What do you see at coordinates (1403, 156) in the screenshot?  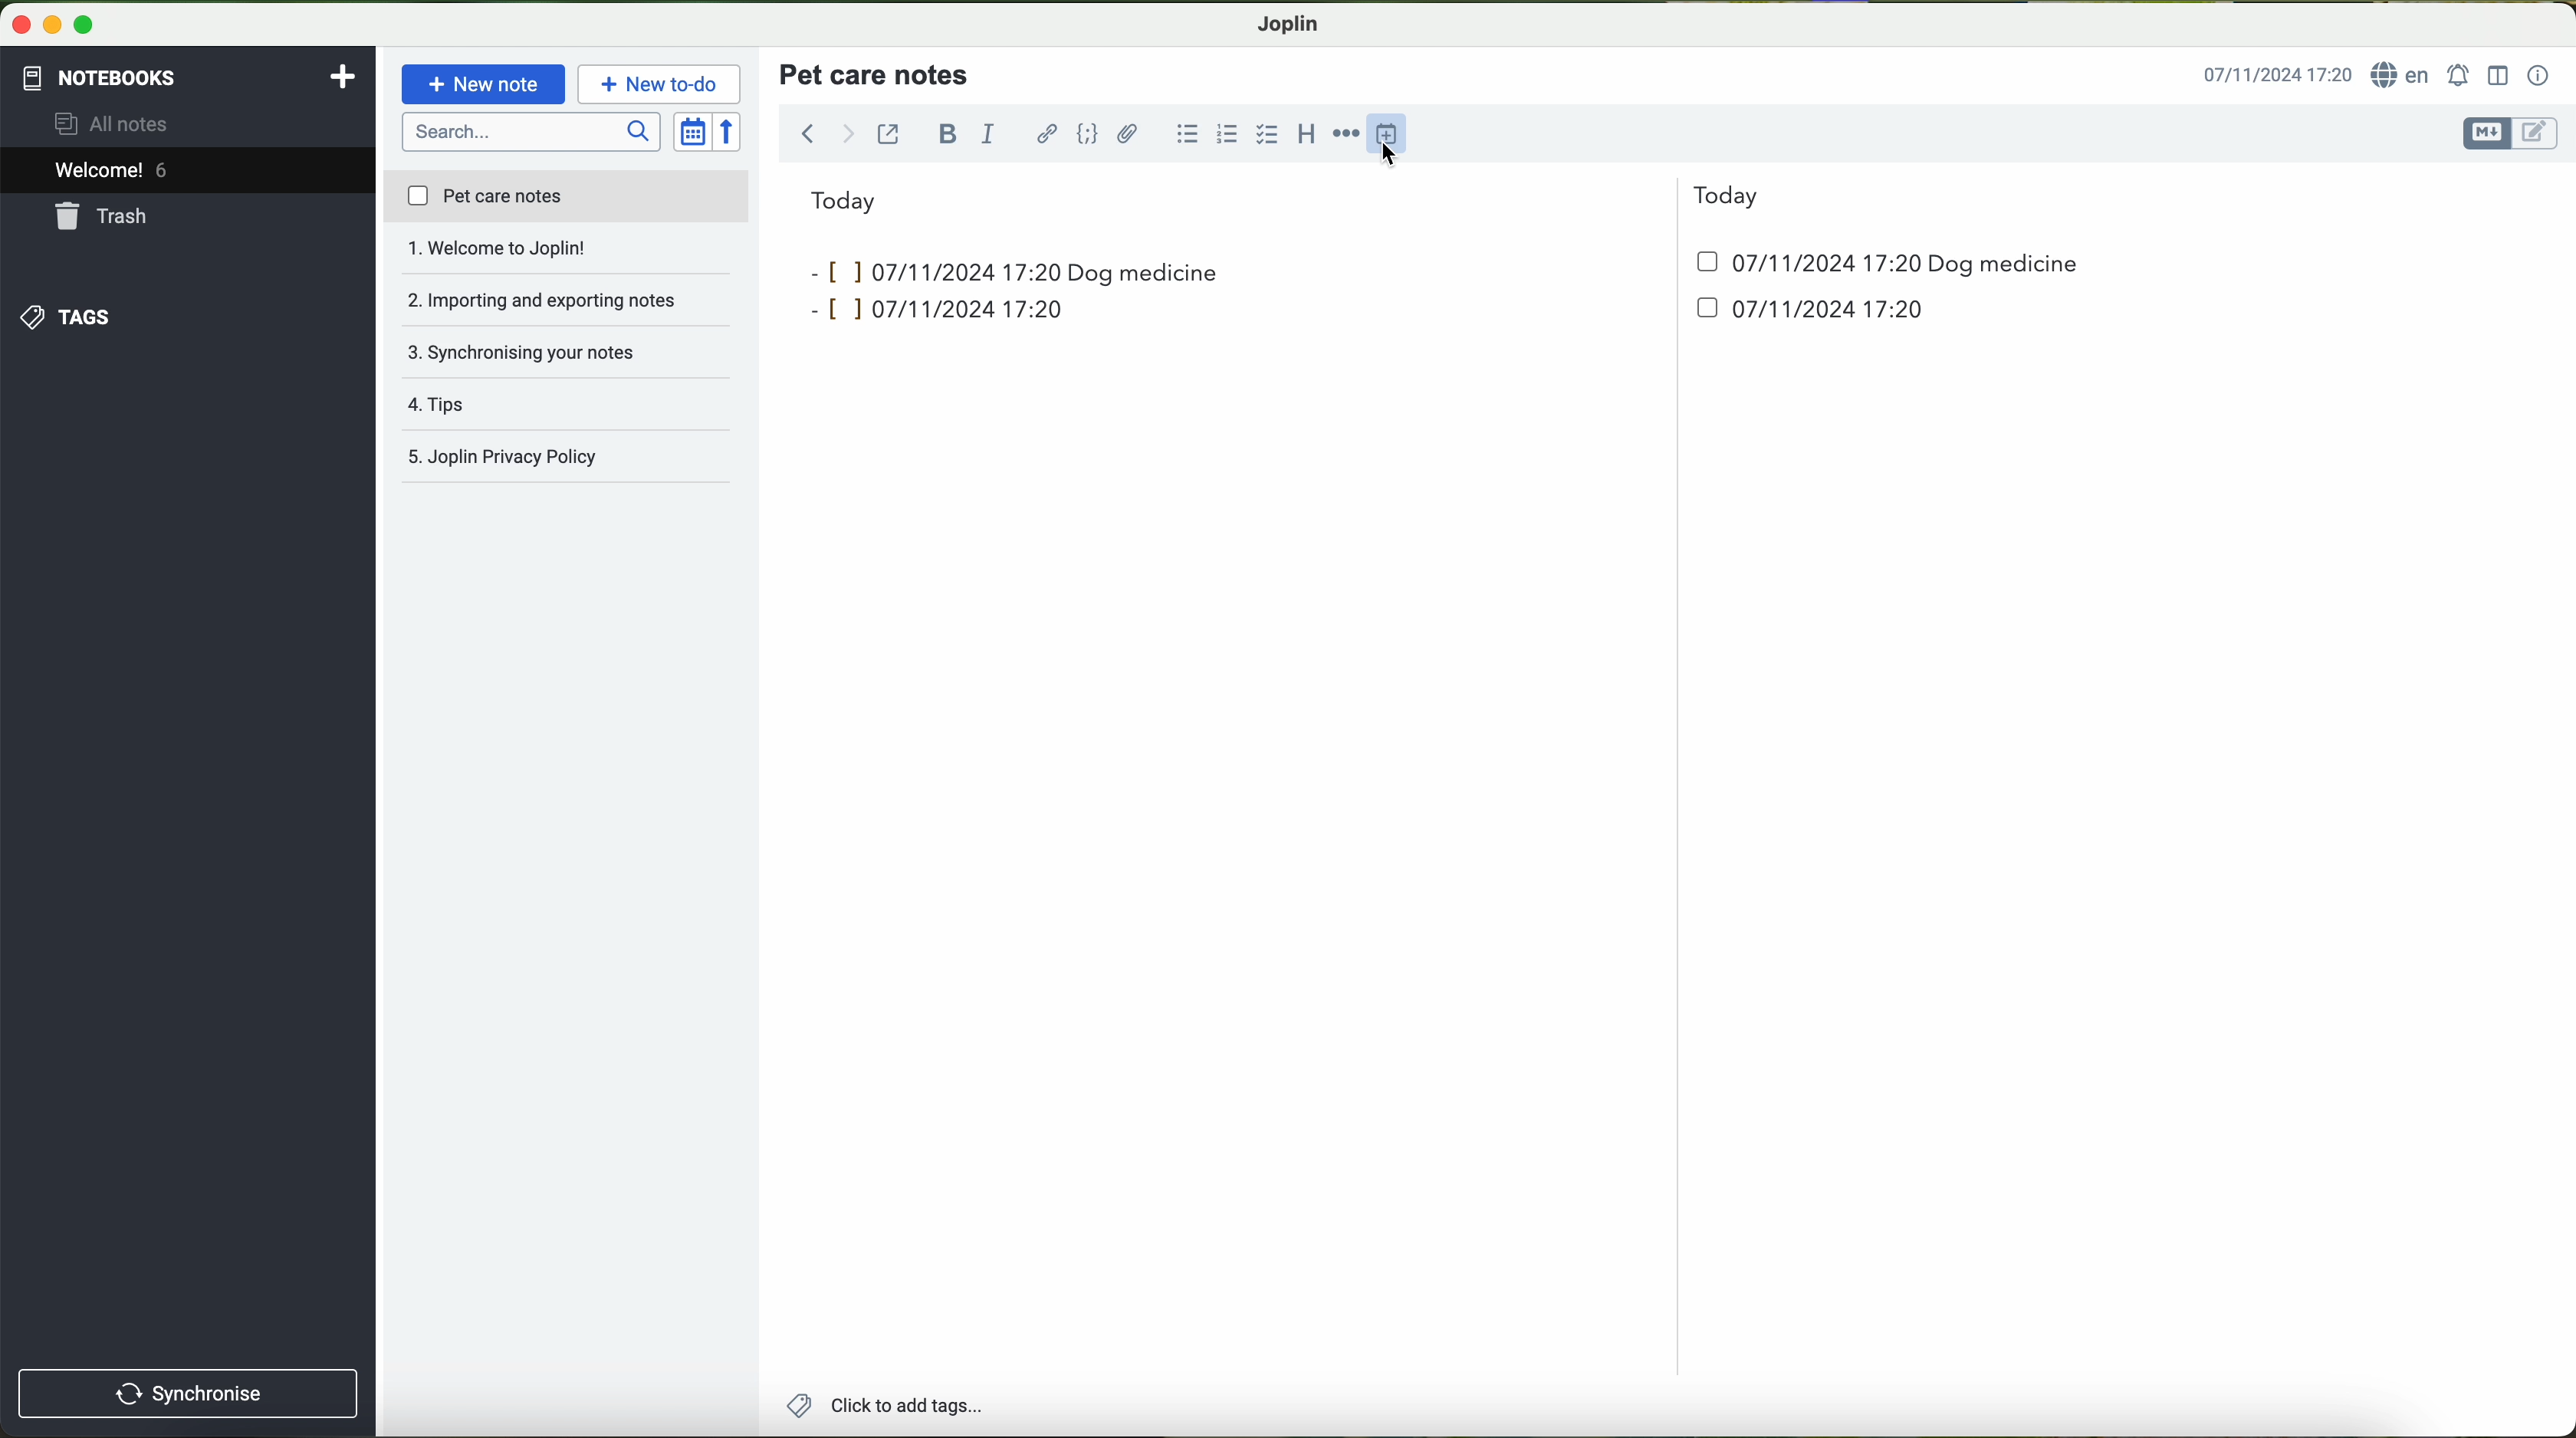 I see `cursor` at bounding box center [1403, 156].